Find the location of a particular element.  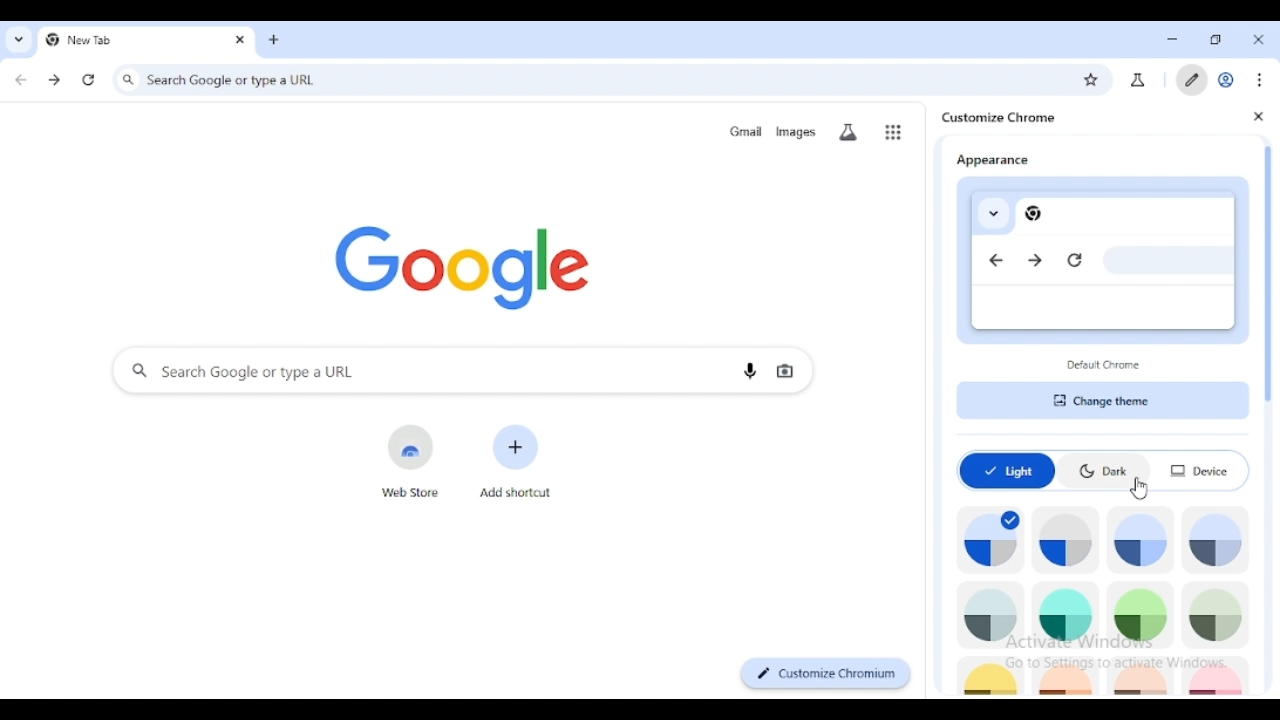

device is located at coordinates (1201, 471).